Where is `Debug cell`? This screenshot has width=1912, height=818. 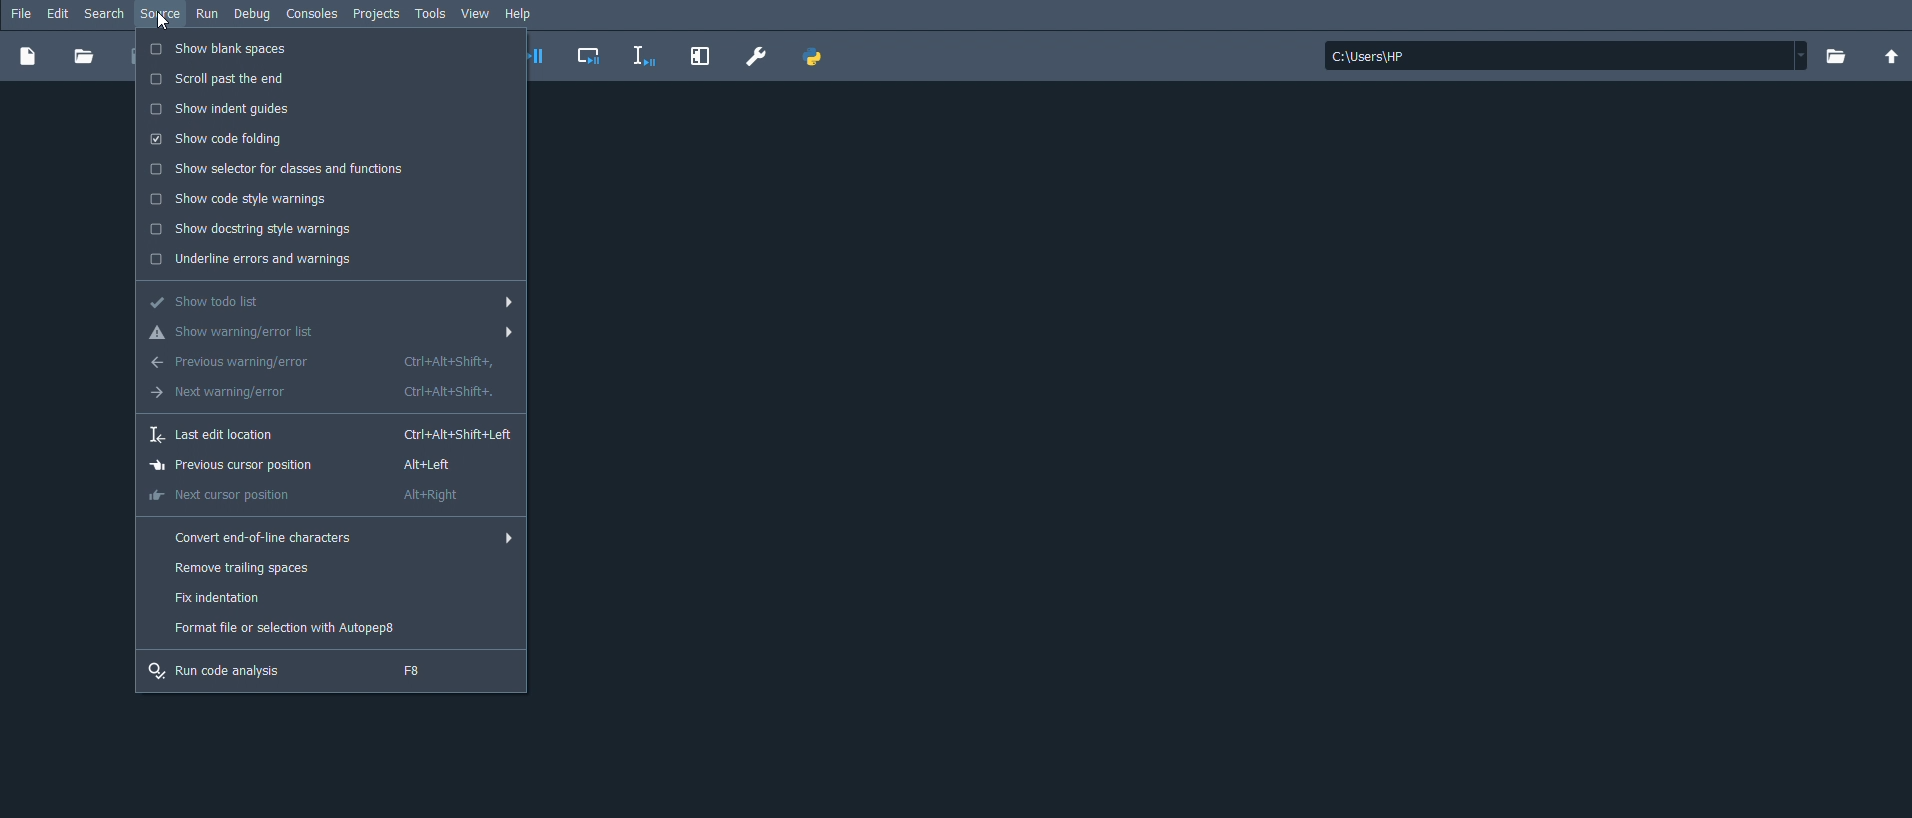 Debug cell is located at coordinates (592, 56).